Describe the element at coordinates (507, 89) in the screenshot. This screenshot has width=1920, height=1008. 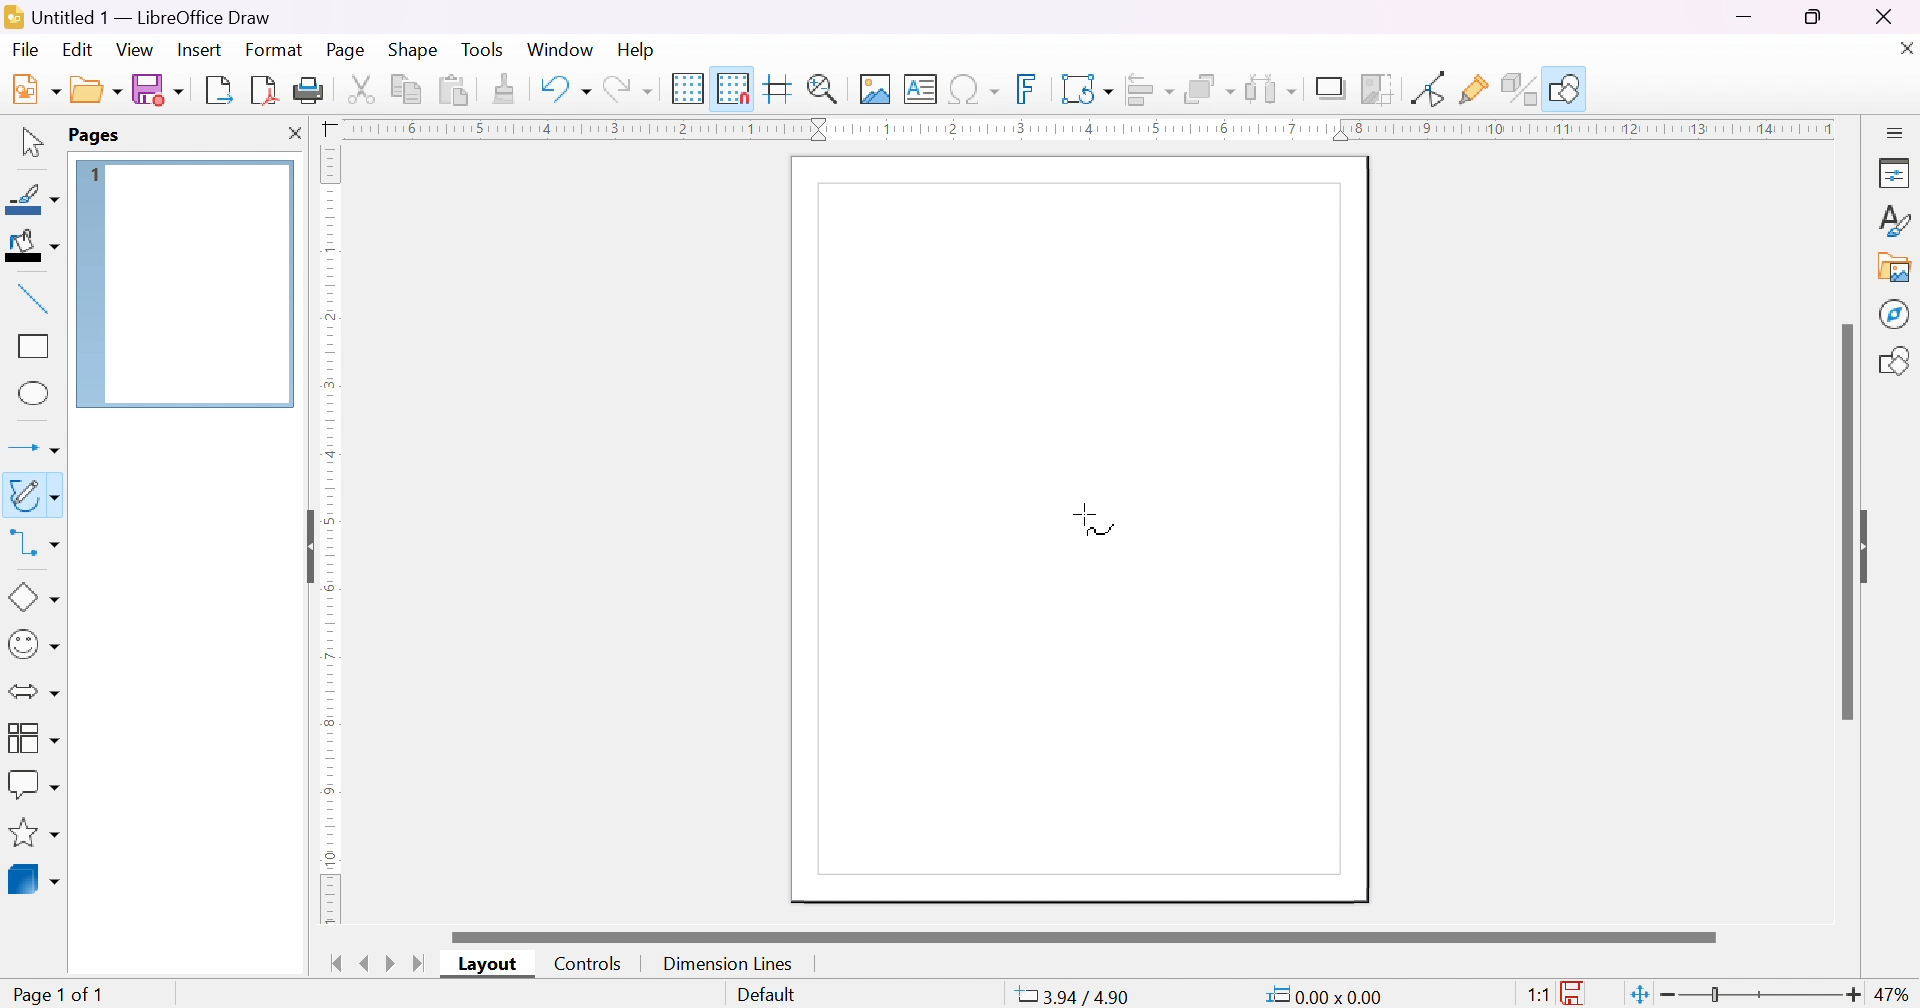
I see `clone formatting` at that location.